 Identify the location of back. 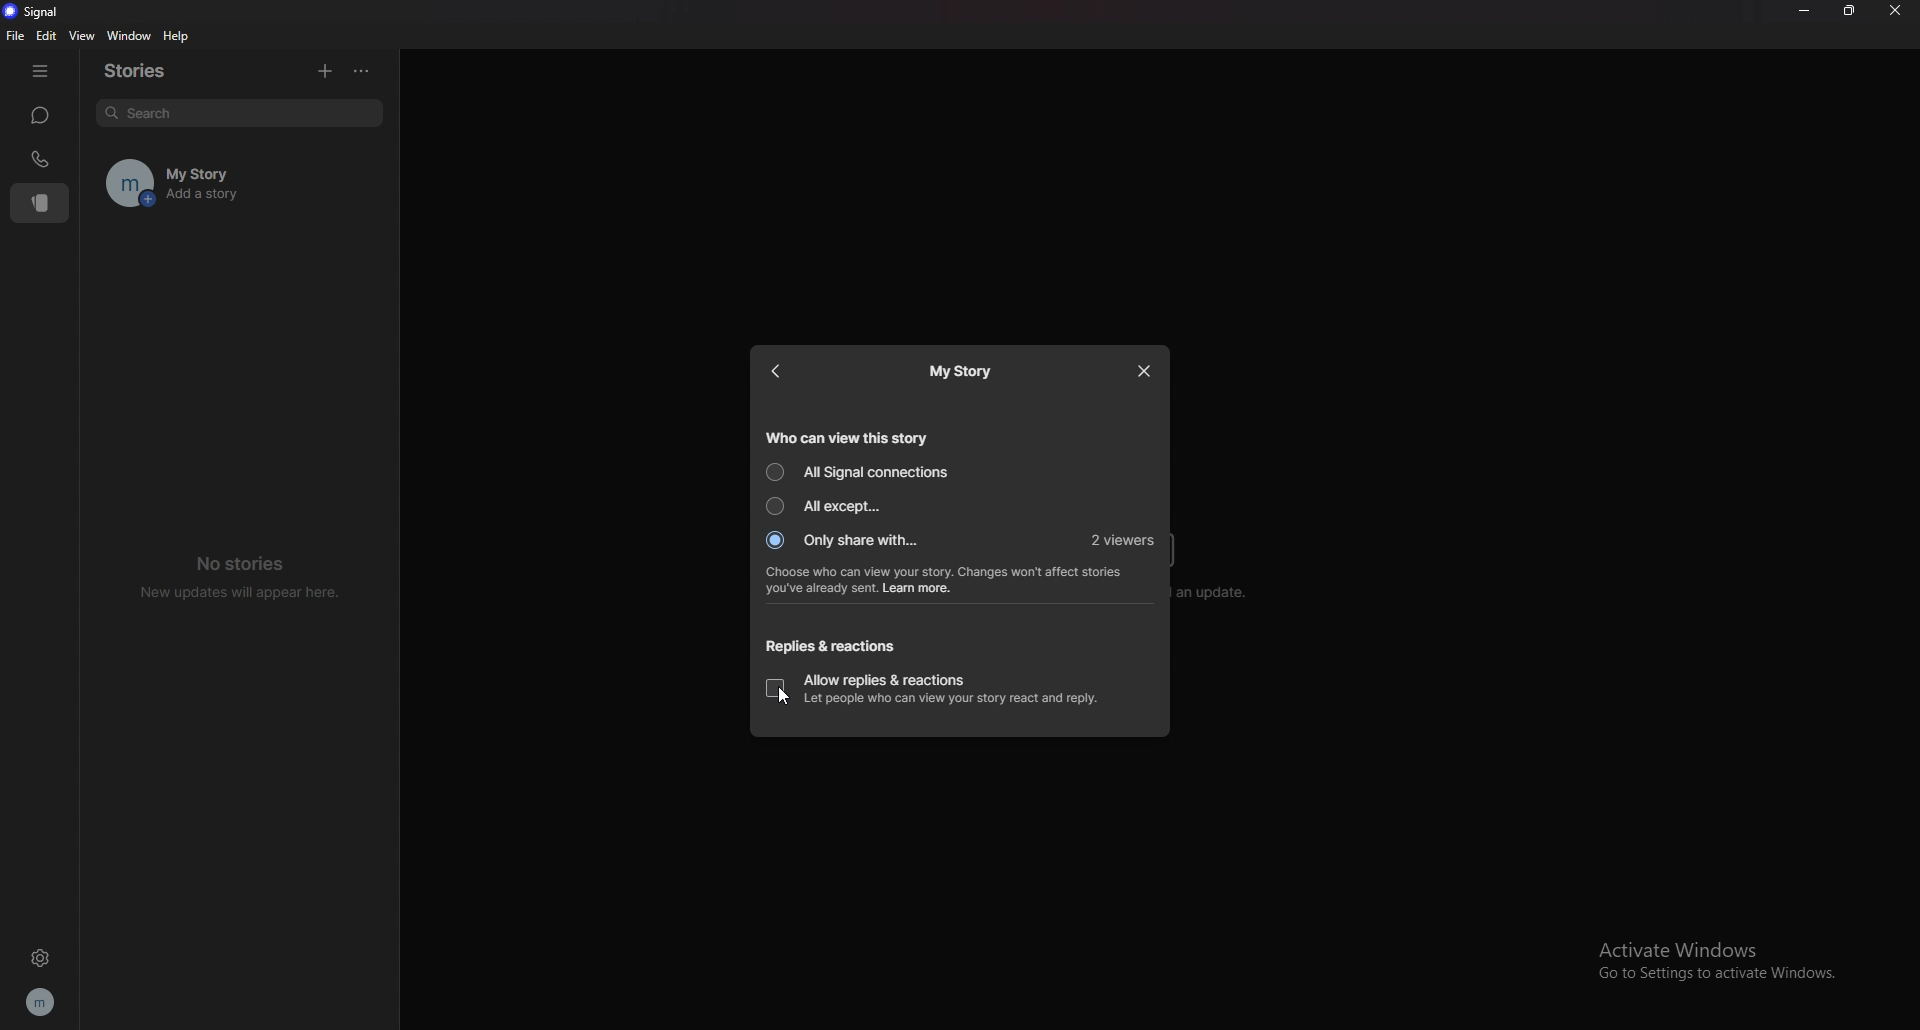
(785, 370).